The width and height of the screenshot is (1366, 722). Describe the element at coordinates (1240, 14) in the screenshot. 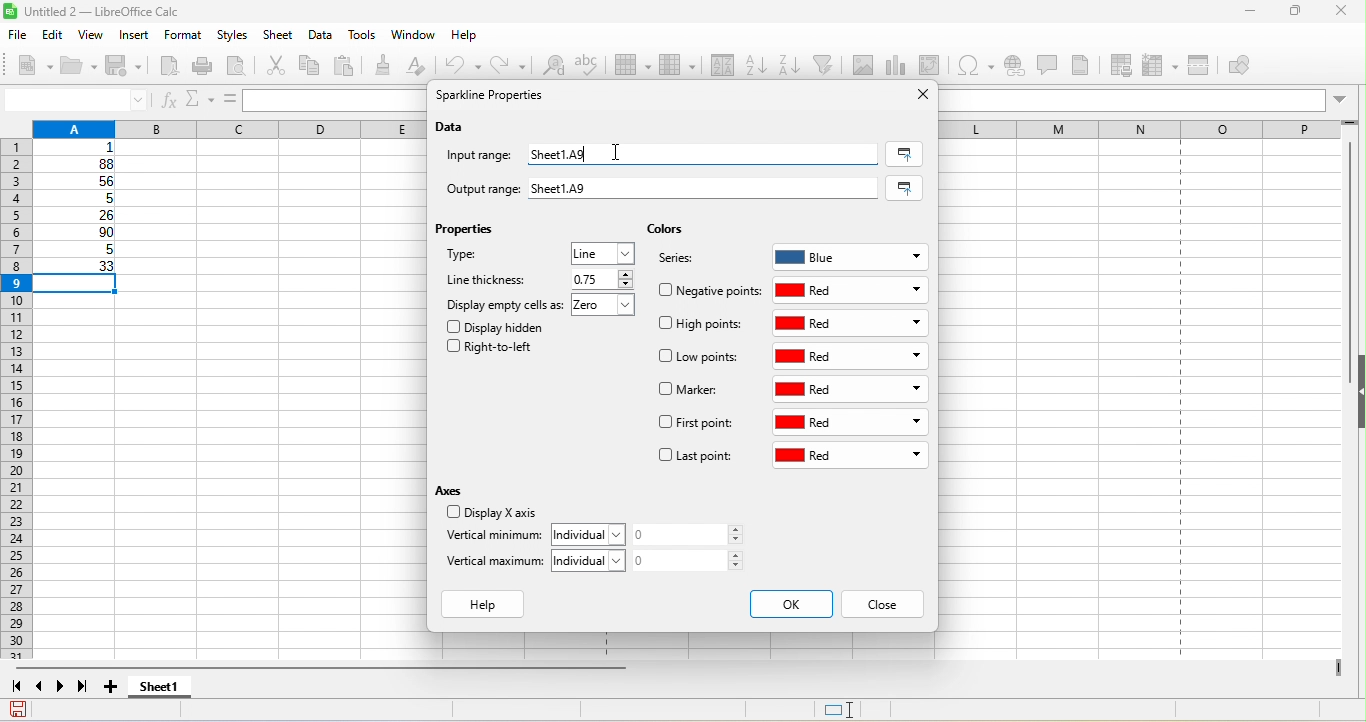

I see `minimize` at that location.